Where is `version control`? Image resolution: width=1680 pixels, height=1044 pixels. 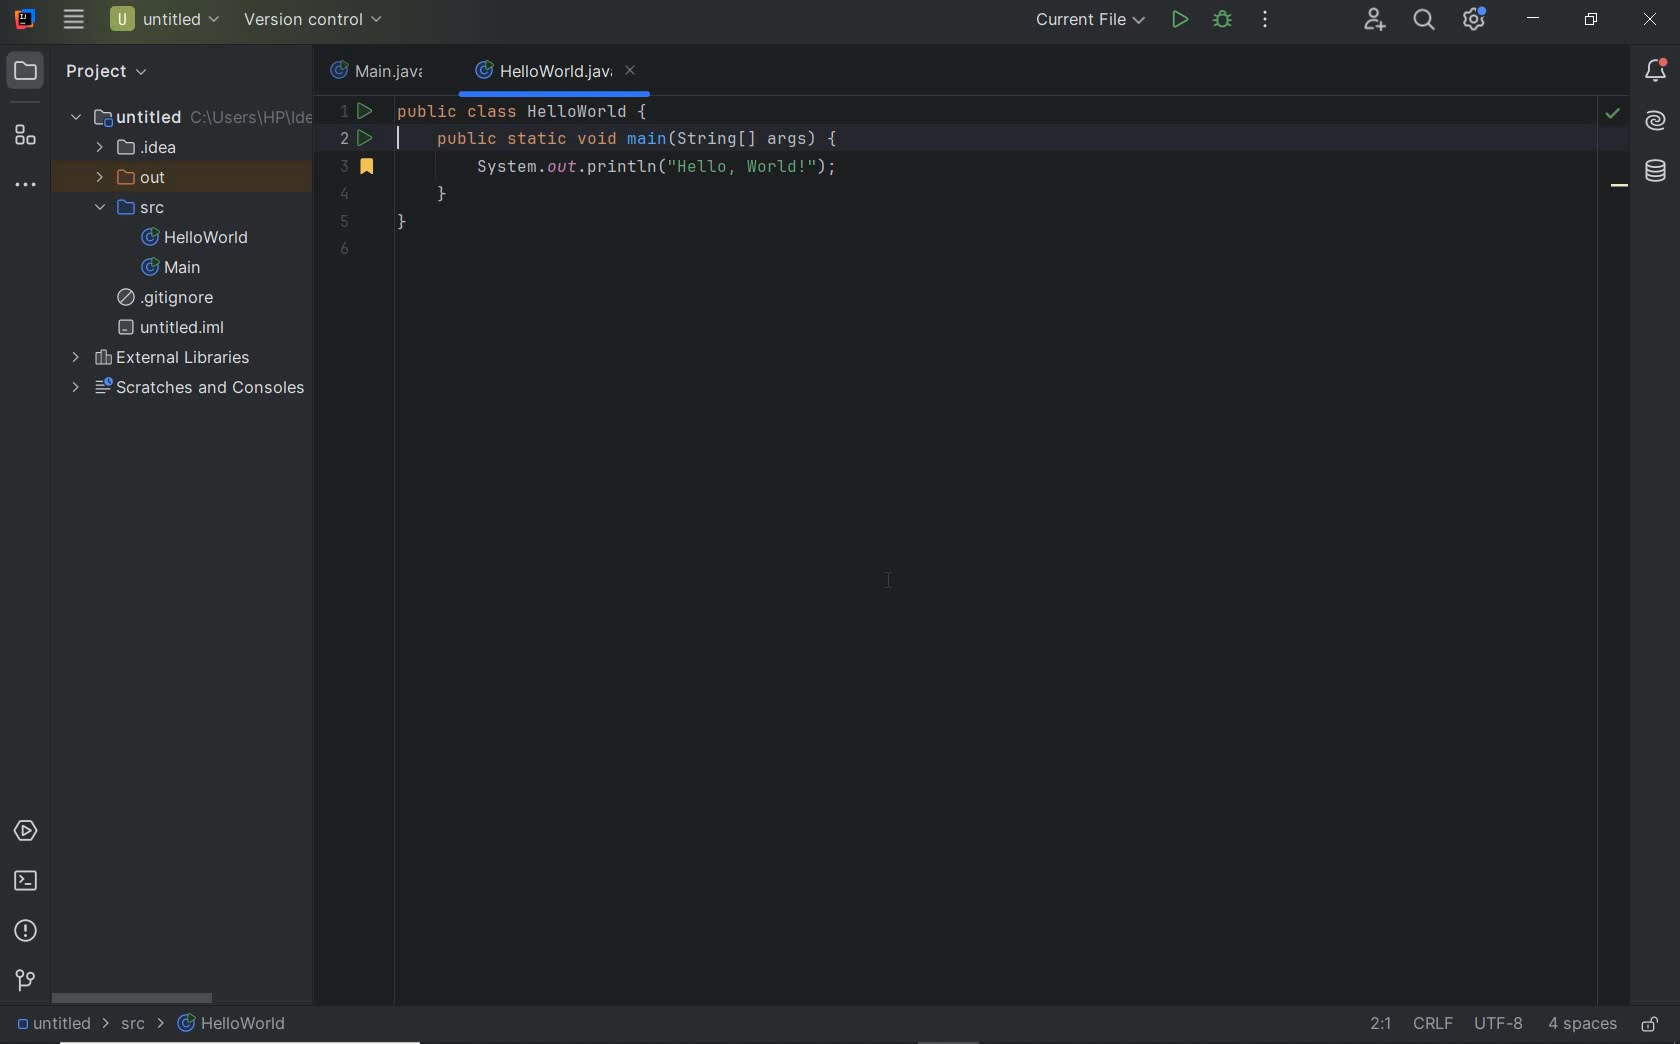 version control is located at coordinates (26, 981).